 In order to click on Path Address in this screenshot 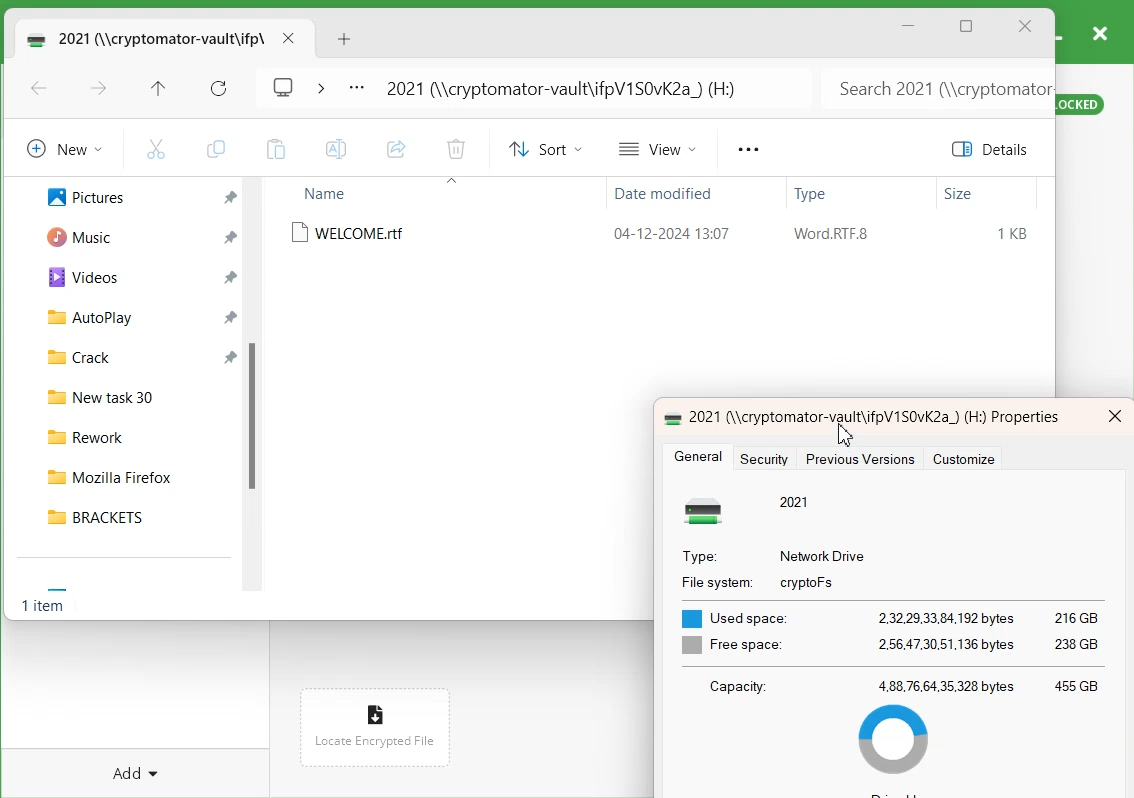, I will do `click(568, 88)`.